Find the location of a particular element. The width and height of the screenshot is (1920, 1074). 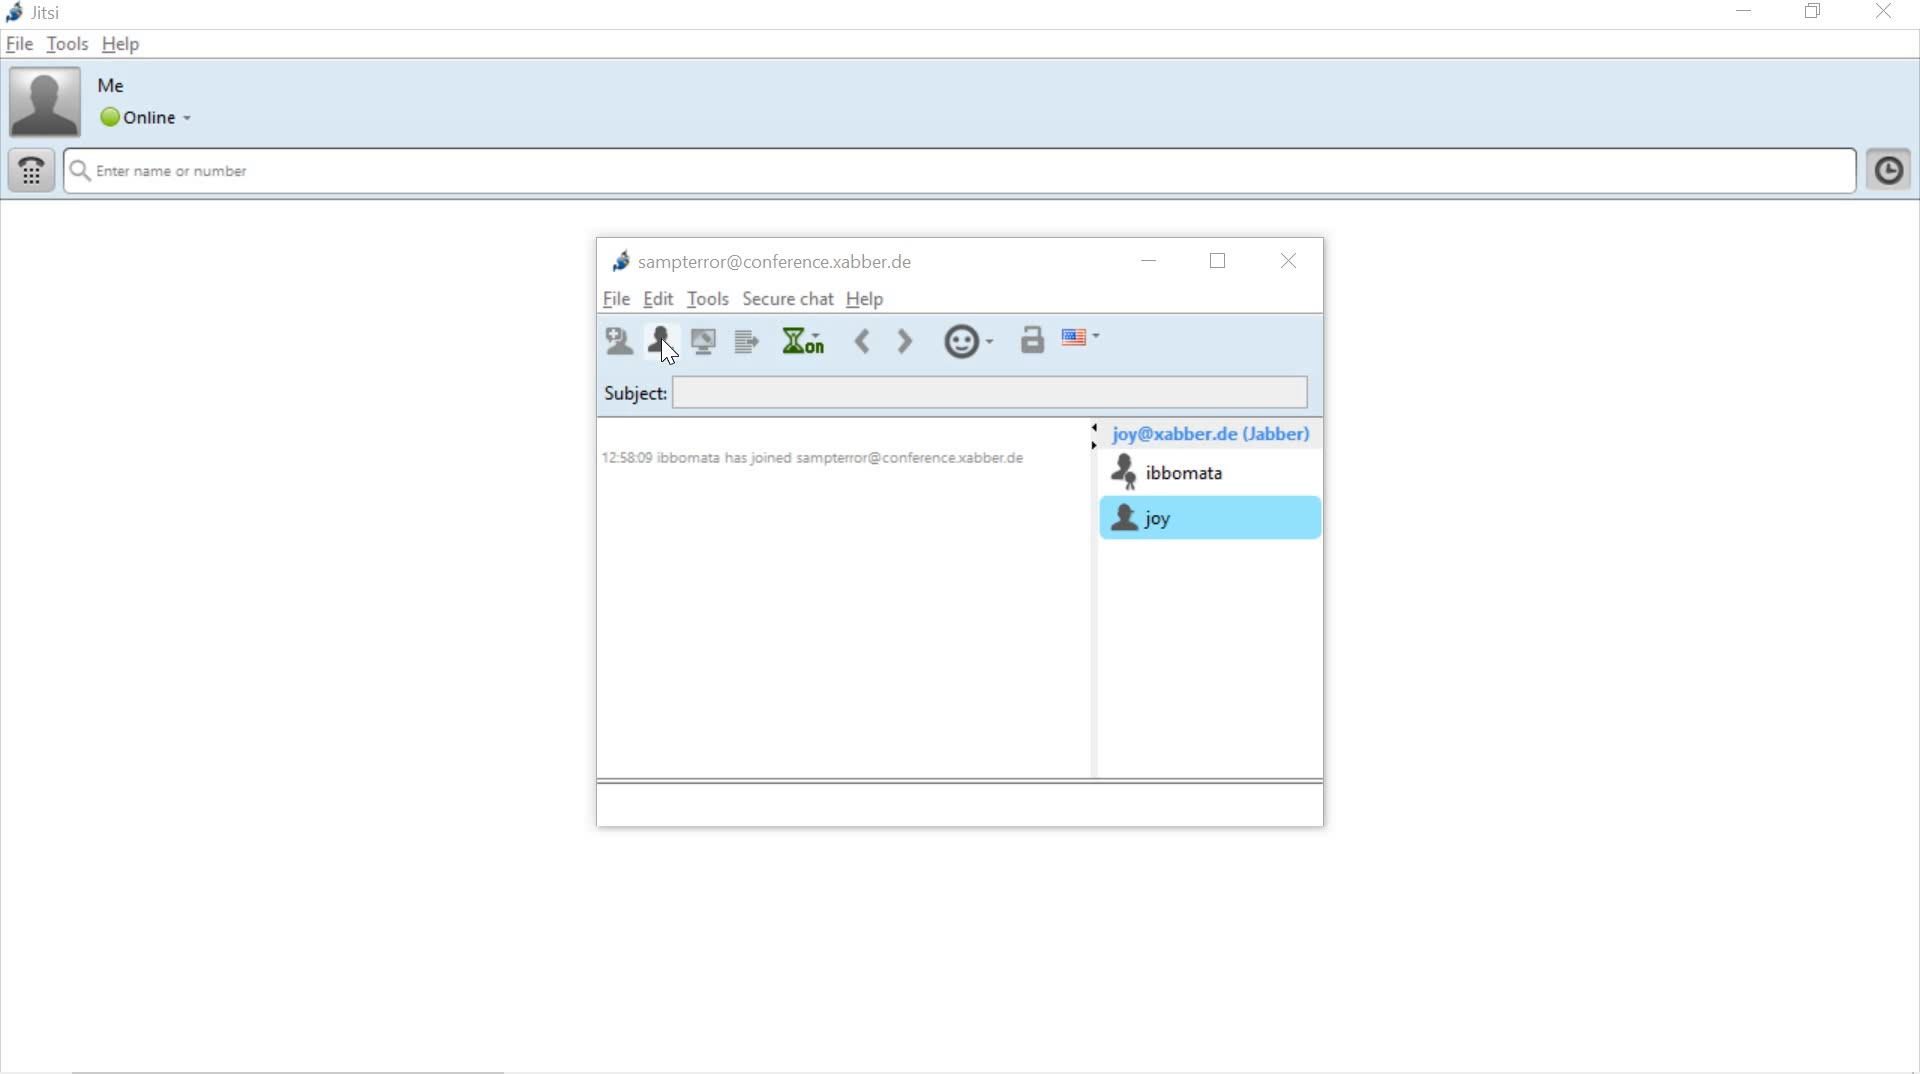

close is located at coordinates (1292, 261).